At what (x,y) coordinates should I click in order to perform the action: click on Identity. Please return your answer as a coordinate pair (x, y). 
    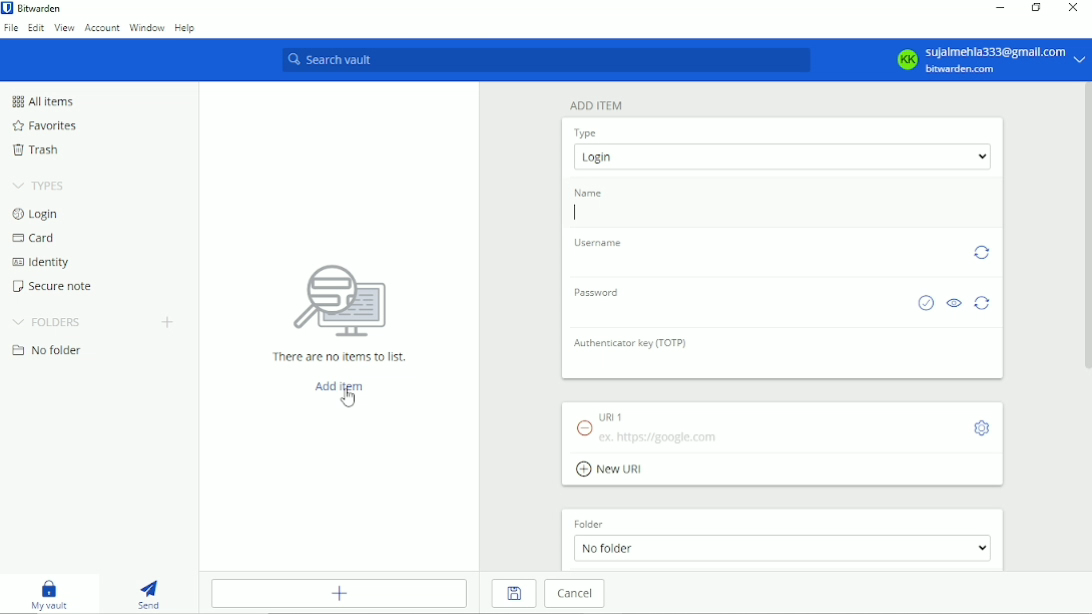
    Looking at the image, I should click on (42, 263).